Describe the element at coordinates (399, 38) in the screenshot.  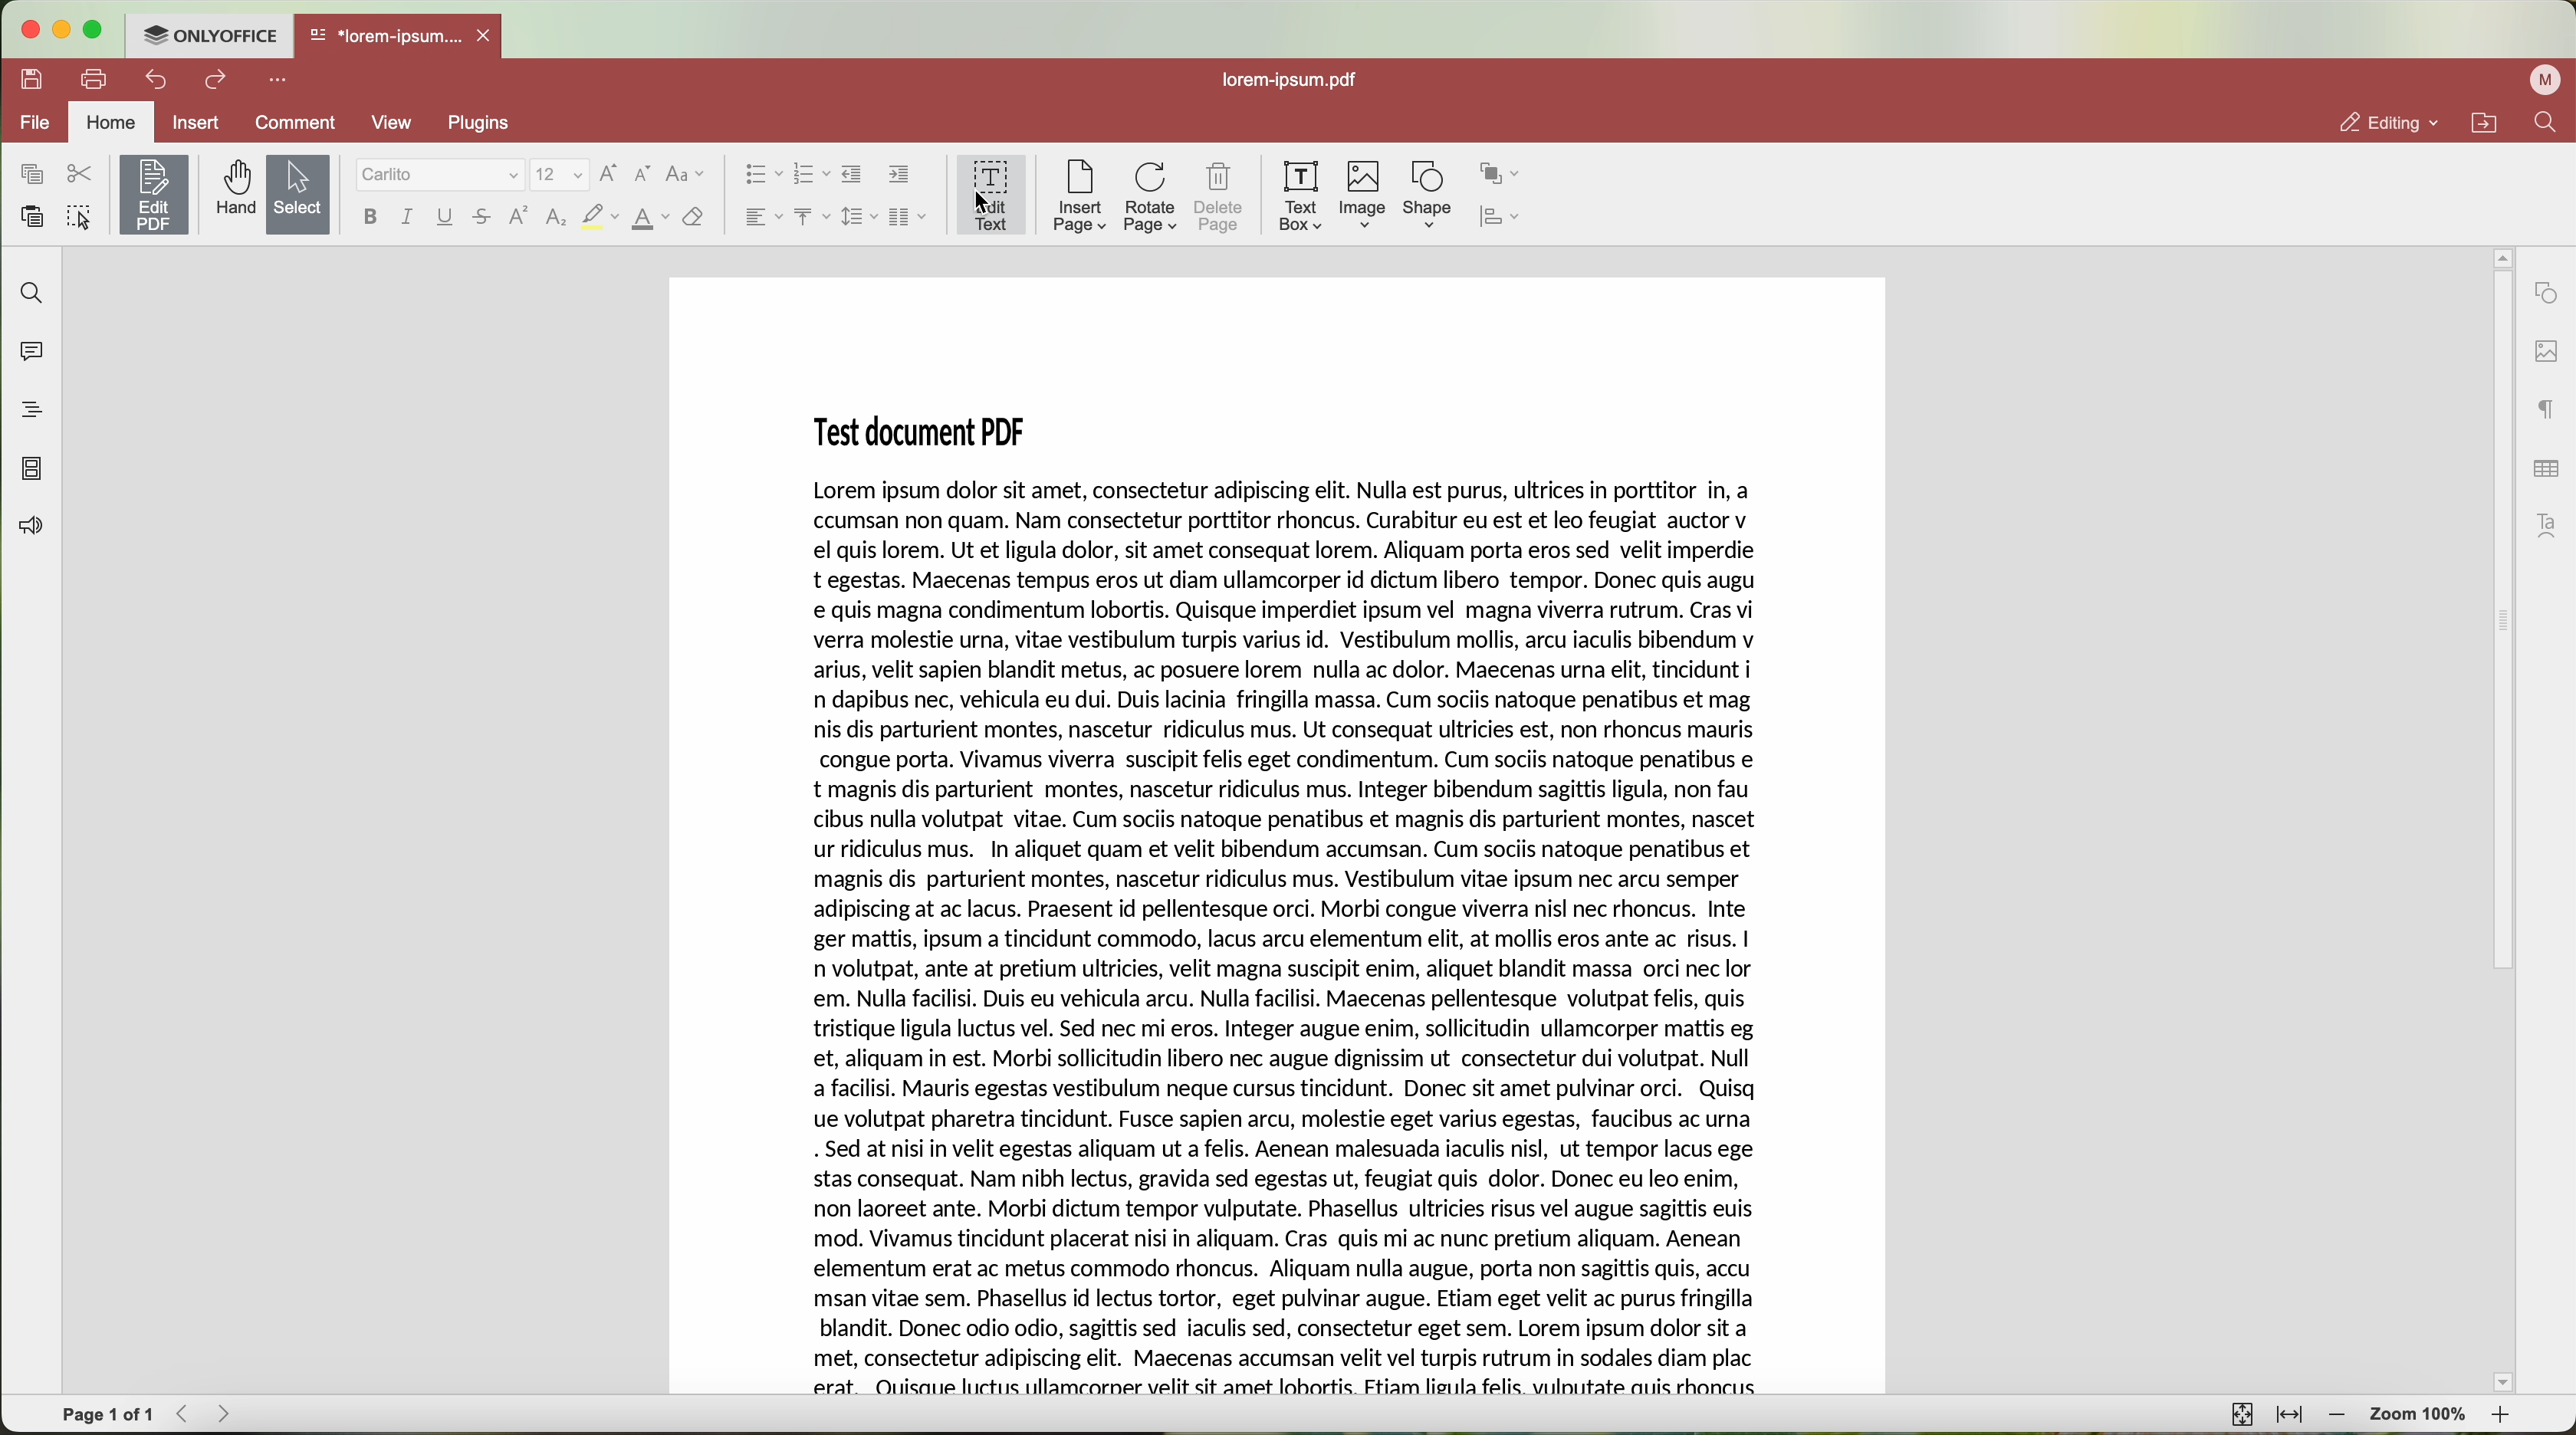
I see `open file` at that location.